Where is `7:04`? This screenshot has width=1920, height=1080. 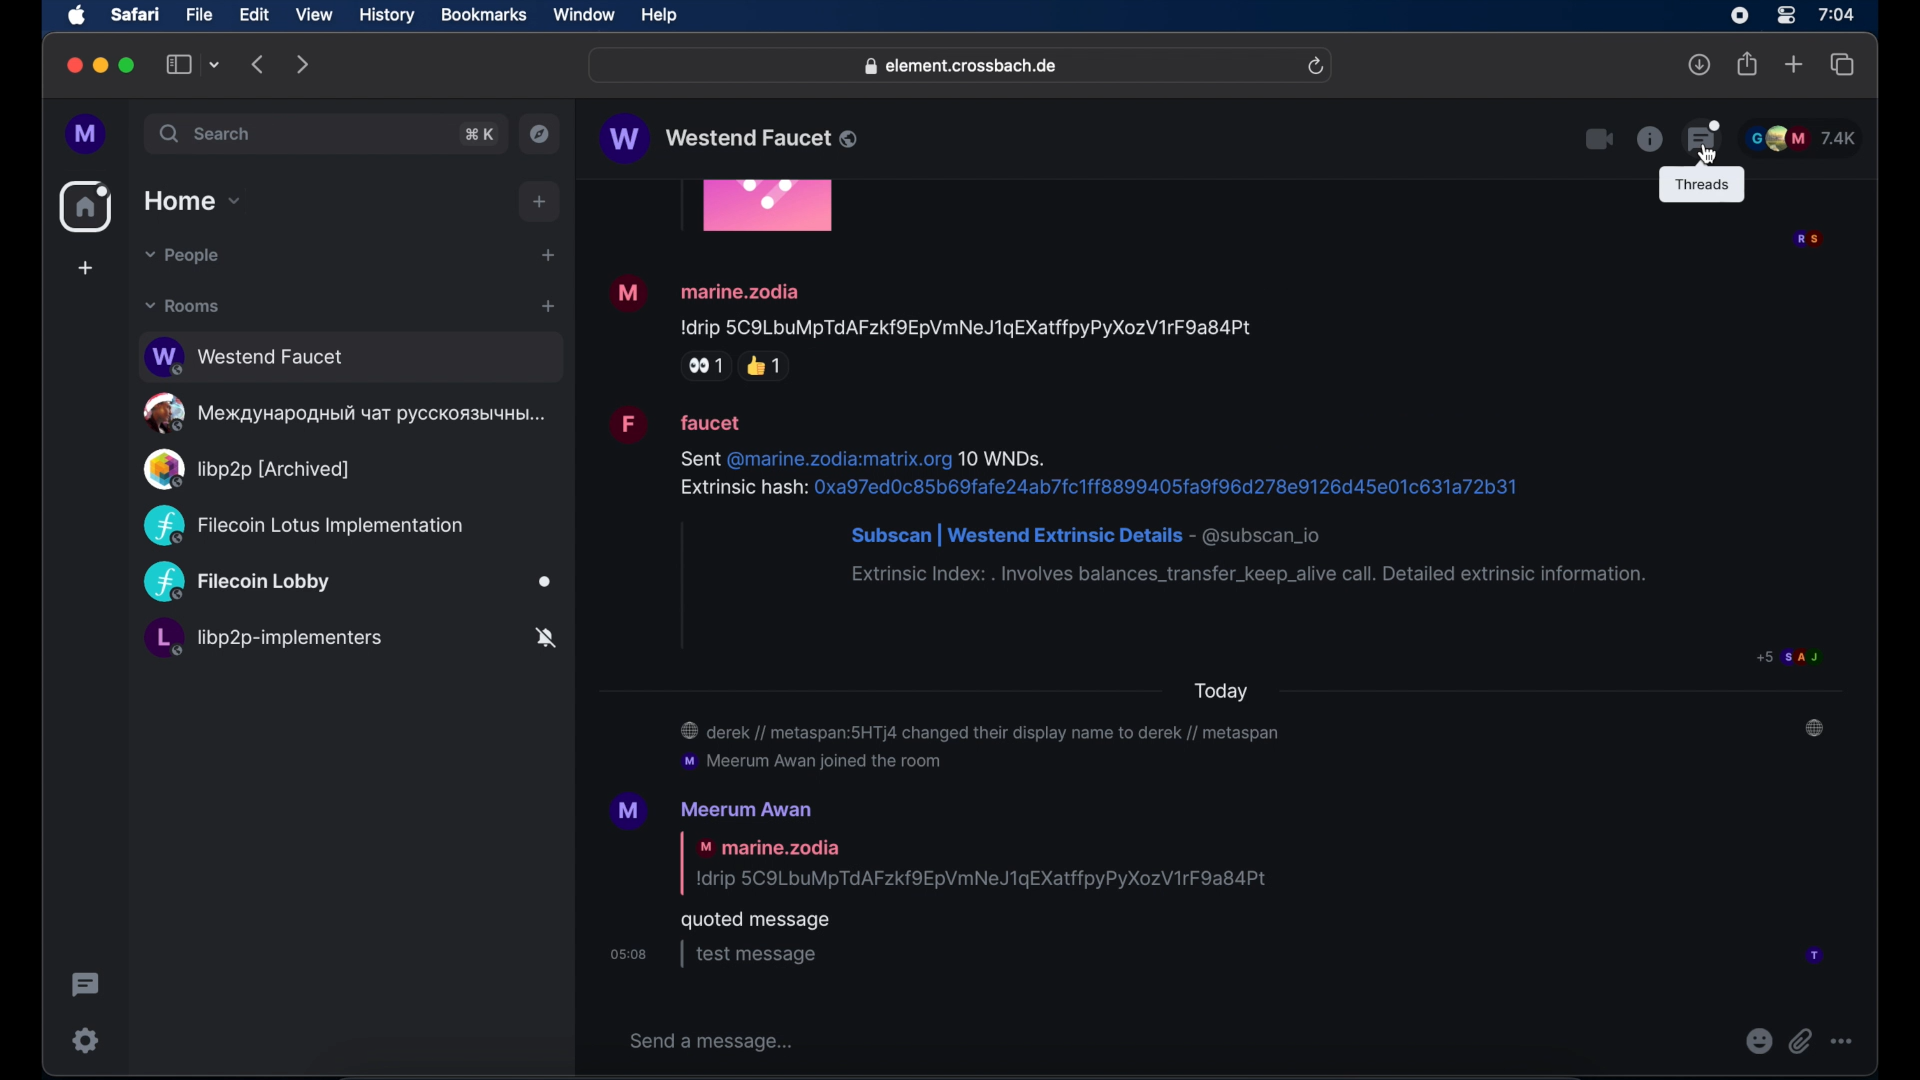 7:04 is located at coordinates (1844, 14).